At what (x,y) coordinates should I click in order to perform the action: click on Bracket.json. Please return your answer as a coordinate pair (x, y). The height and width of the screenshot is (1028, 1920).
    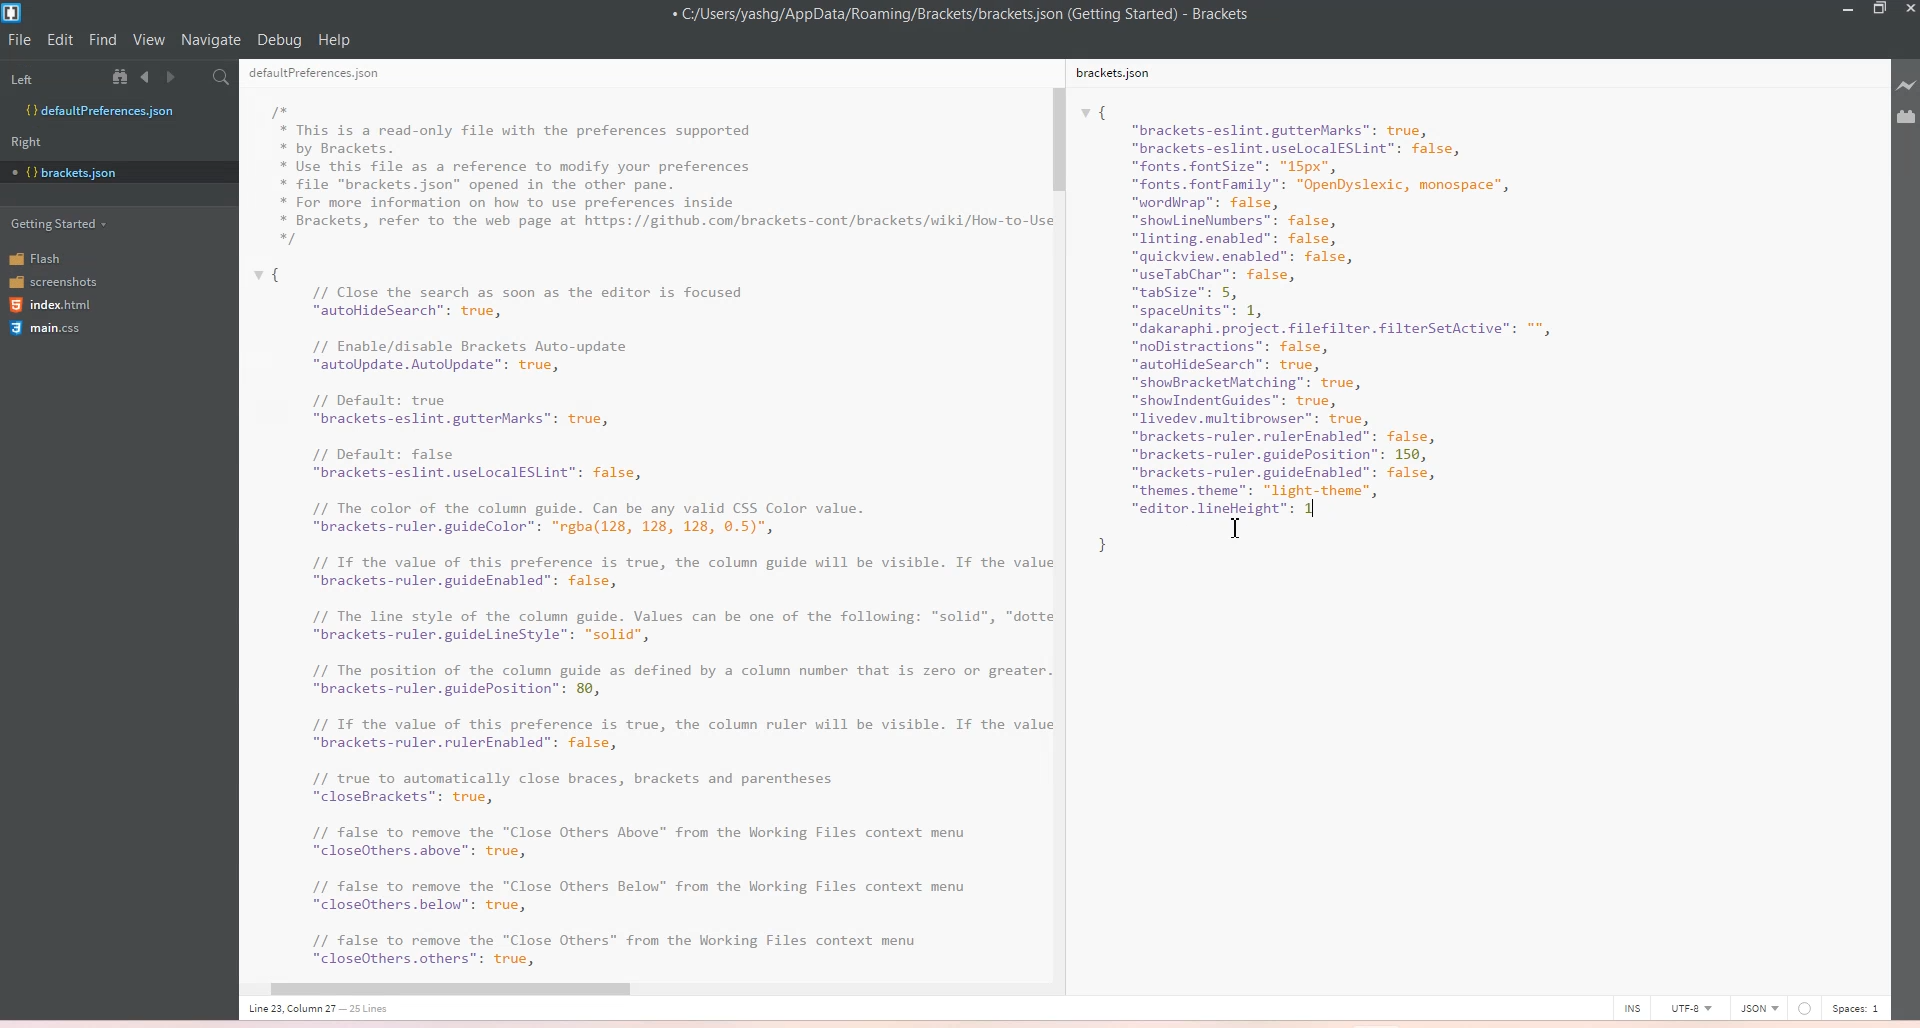
    Looking at the image, I should click on (71, 173).